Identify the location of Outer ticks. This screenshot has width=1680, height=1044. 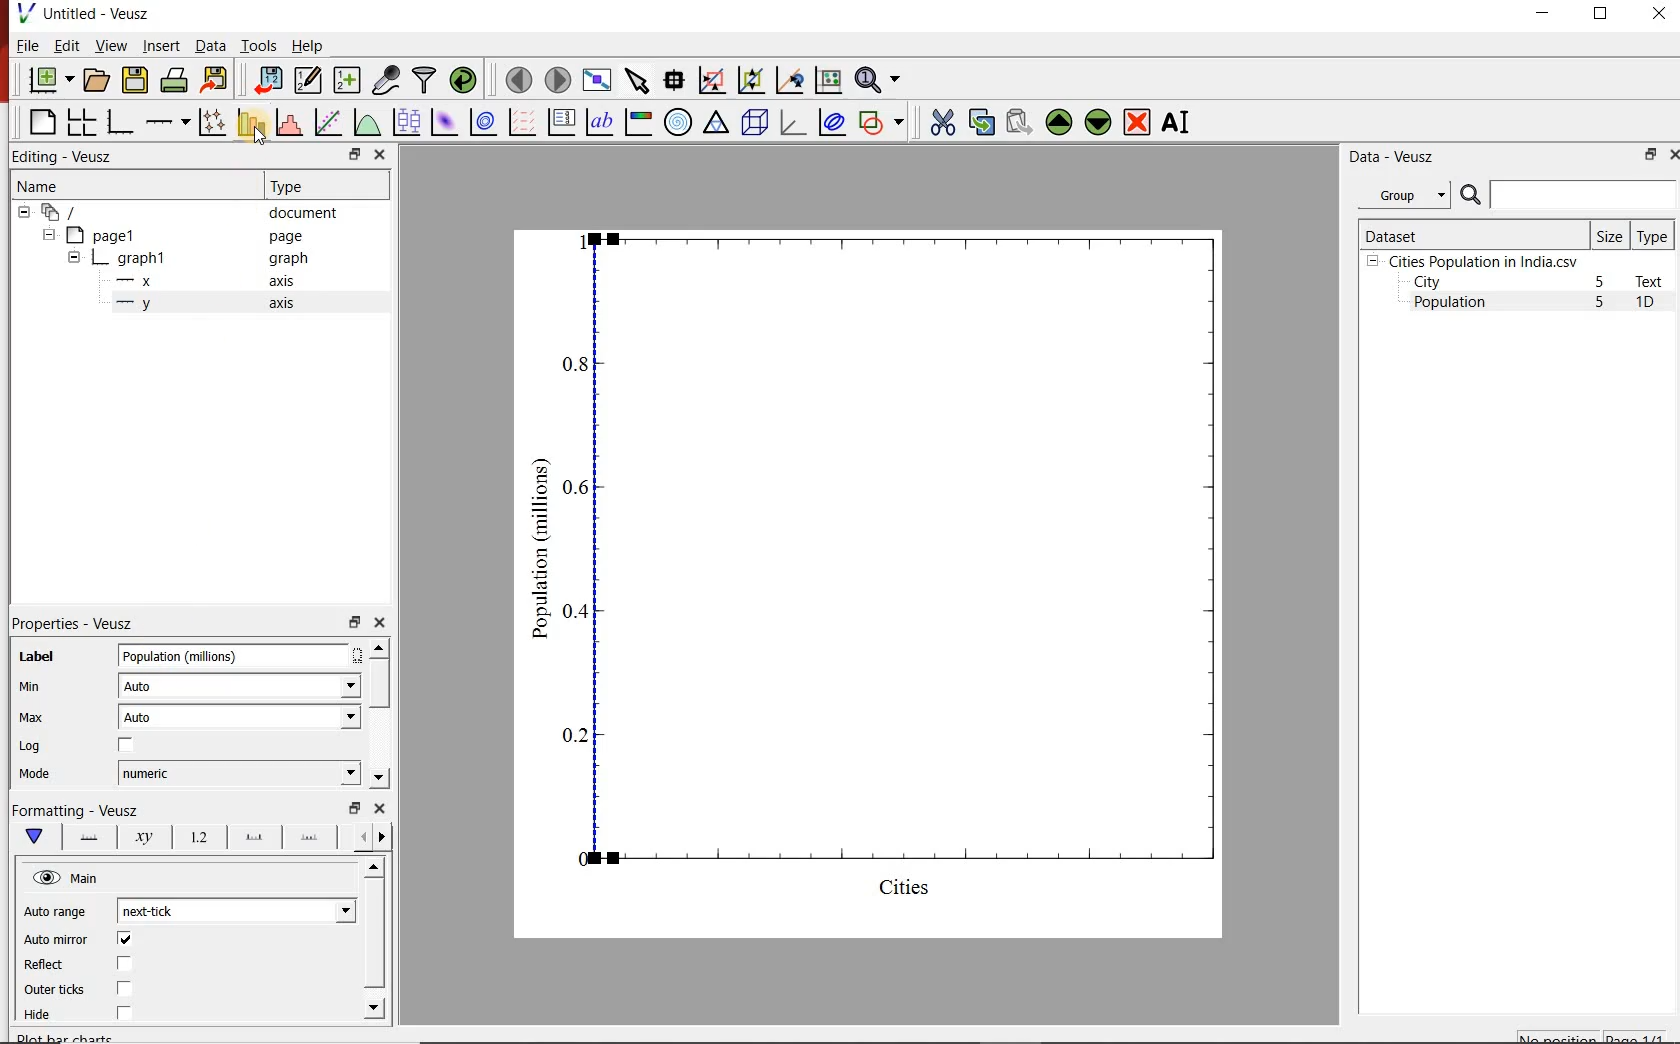
(53, 989).